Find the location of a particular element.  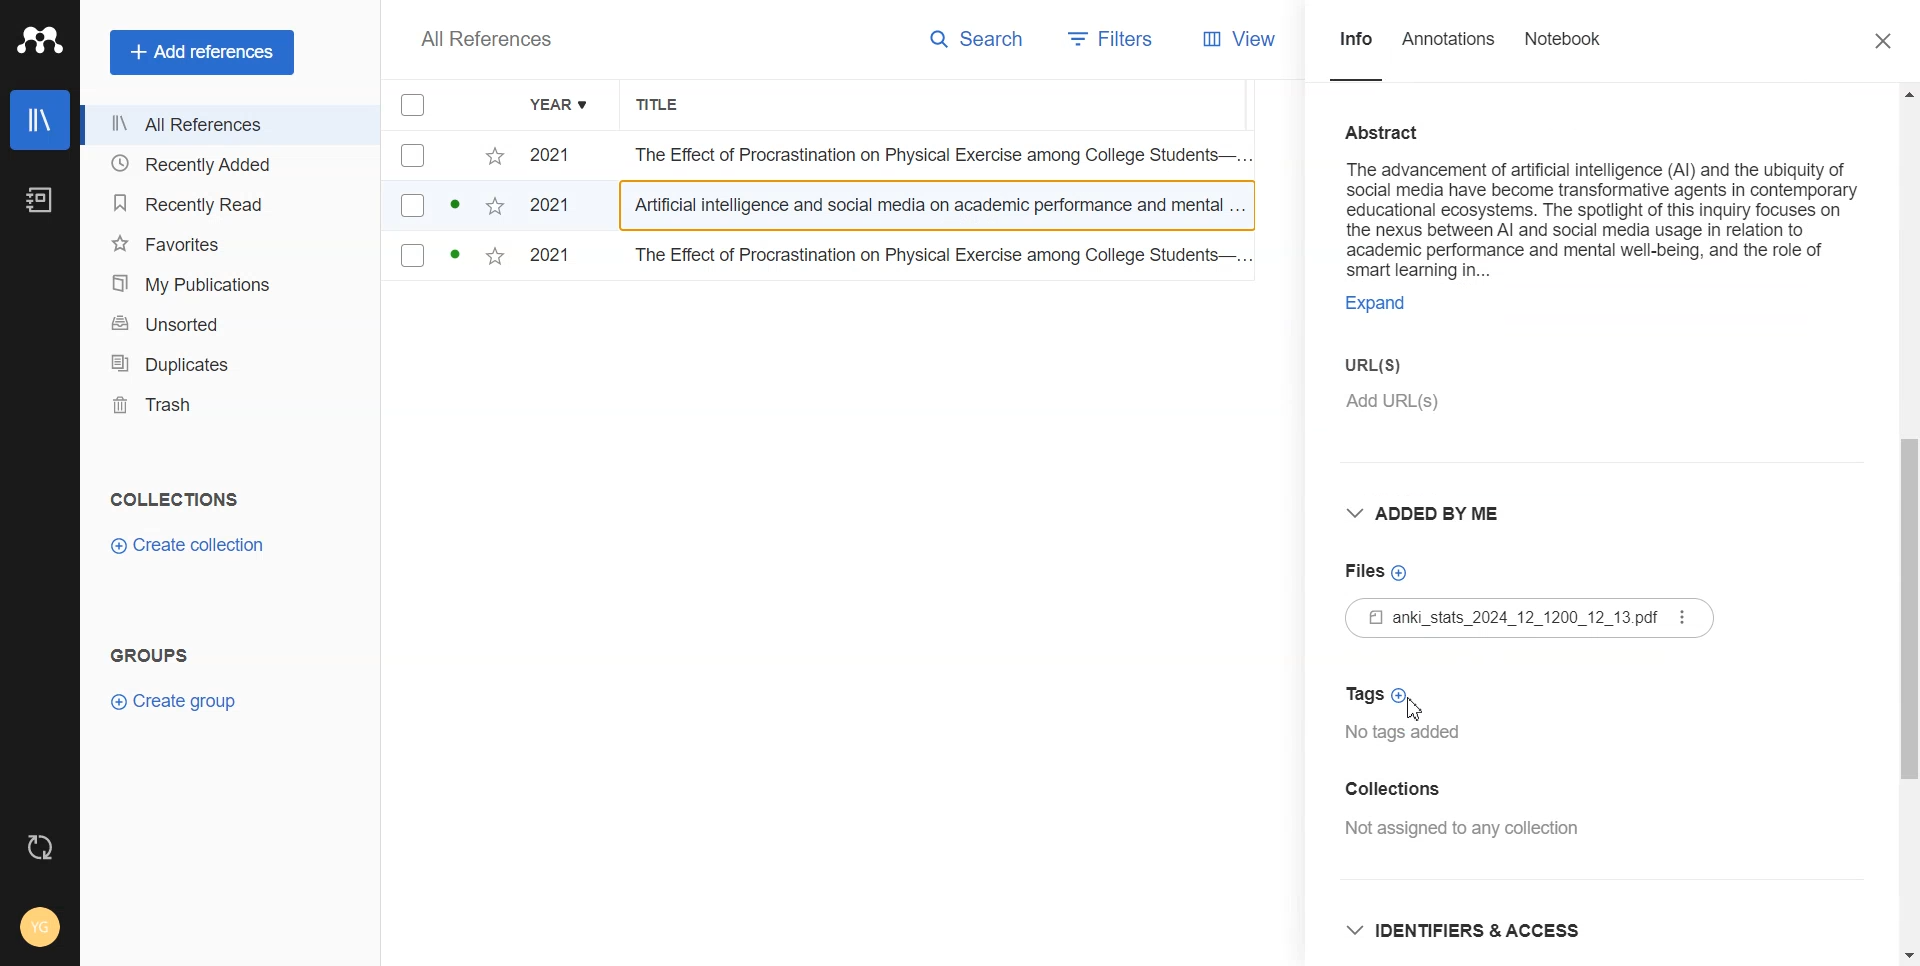

checkbox is located at coordinates (447, 207).